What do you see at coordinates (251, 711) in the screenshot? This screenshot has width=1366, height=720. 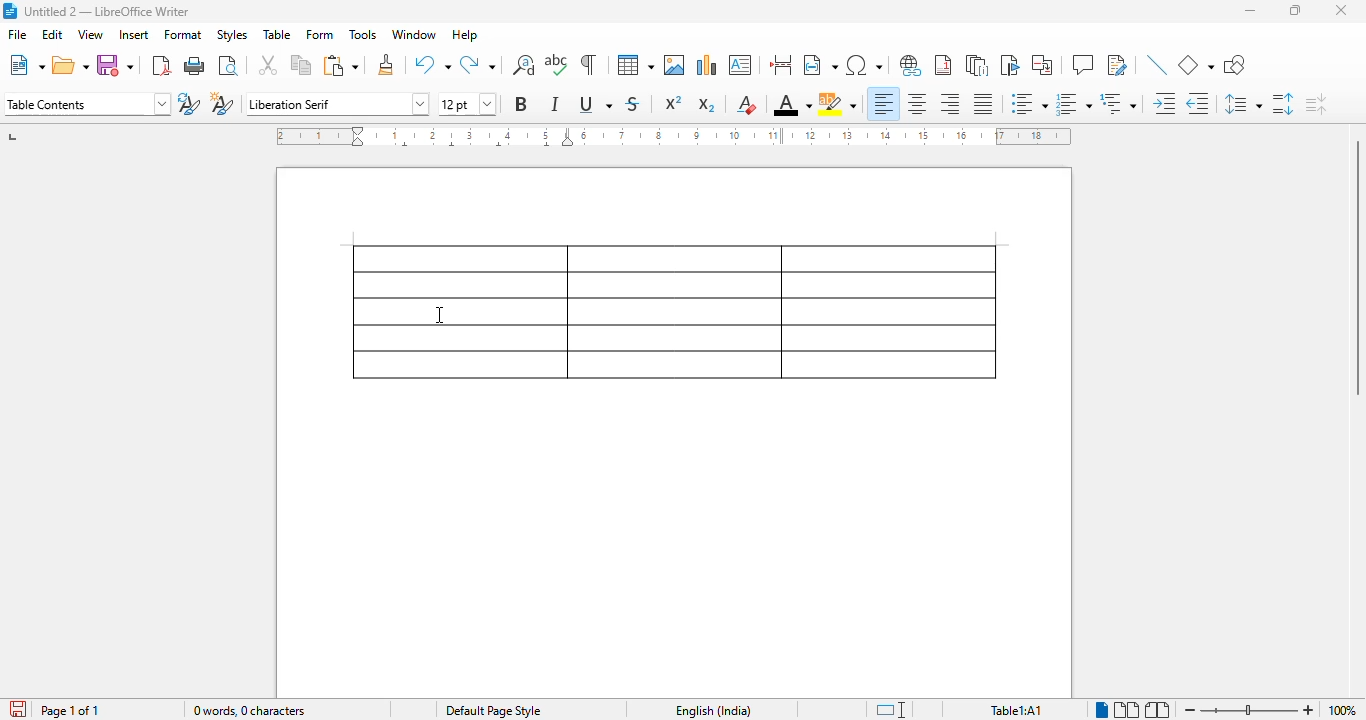 I see `0 words, 0 characters` at bounding box center [251, 711].